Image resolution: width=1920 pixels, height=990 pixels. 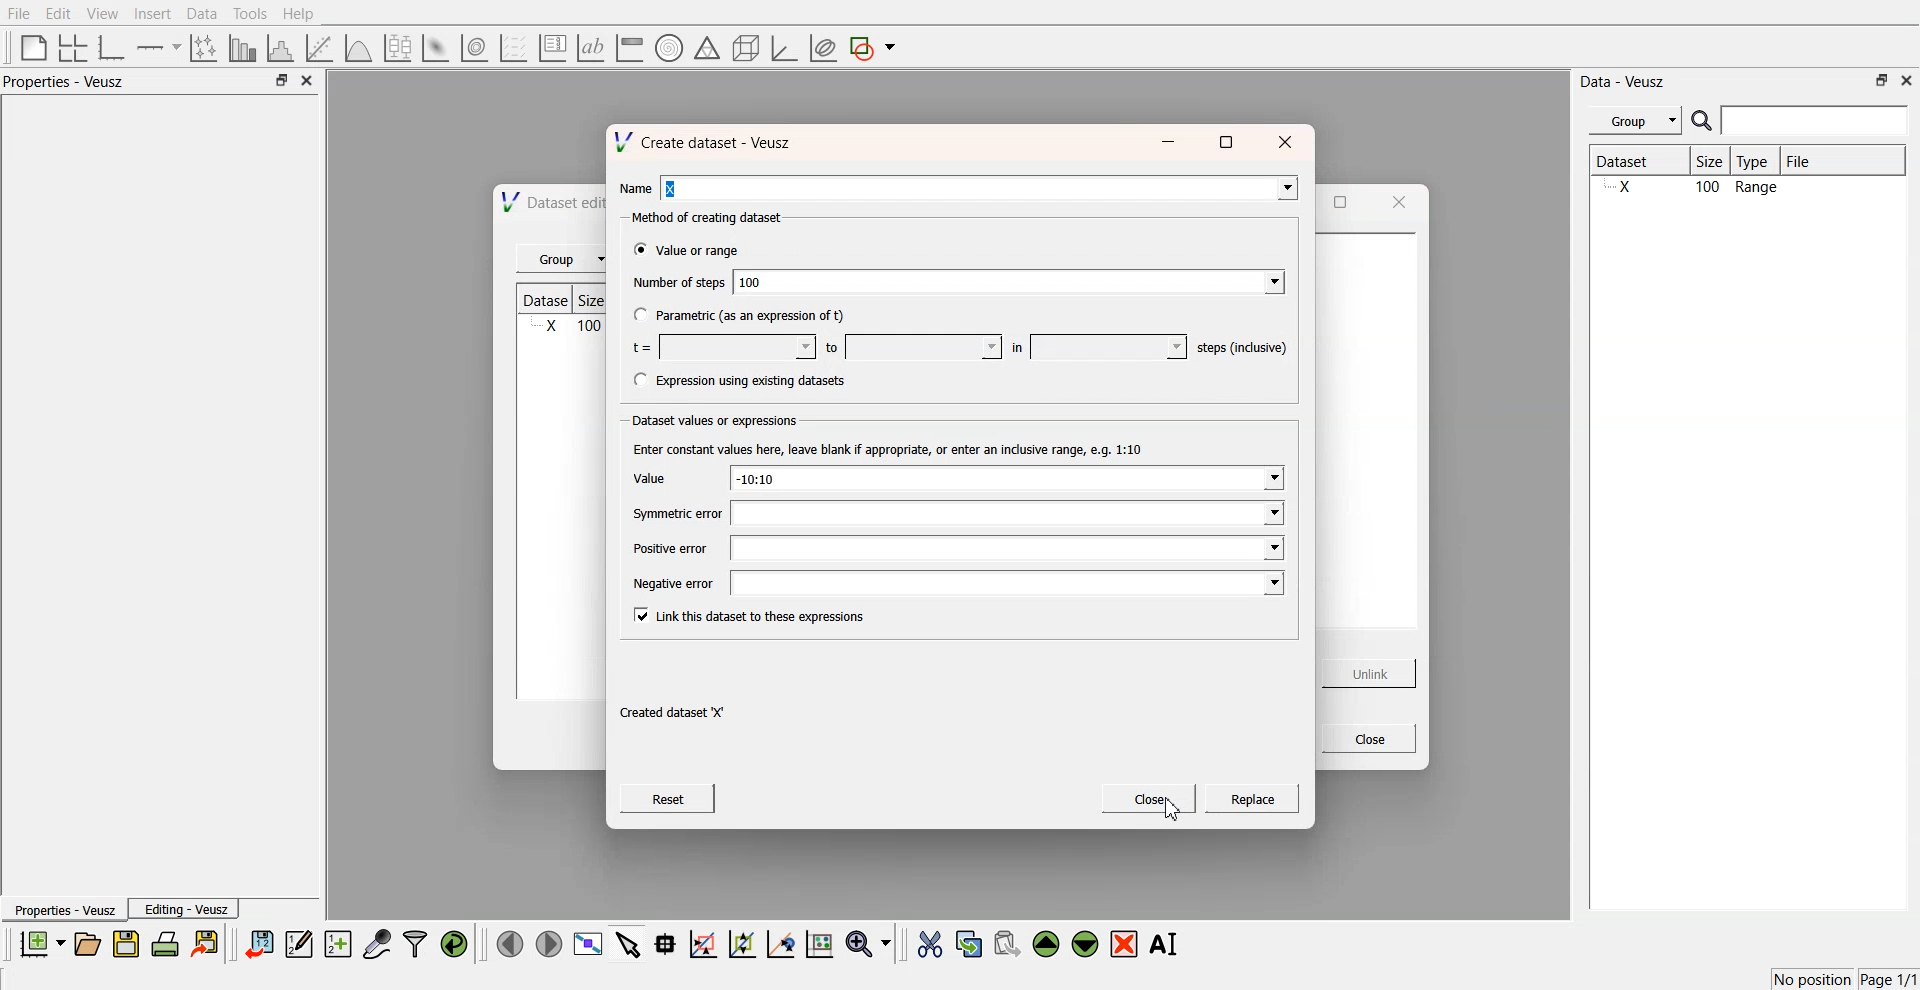 What do you see at coordinates (87, 944) in the screenshot?
I see `open` at bounding box center [87, 944].